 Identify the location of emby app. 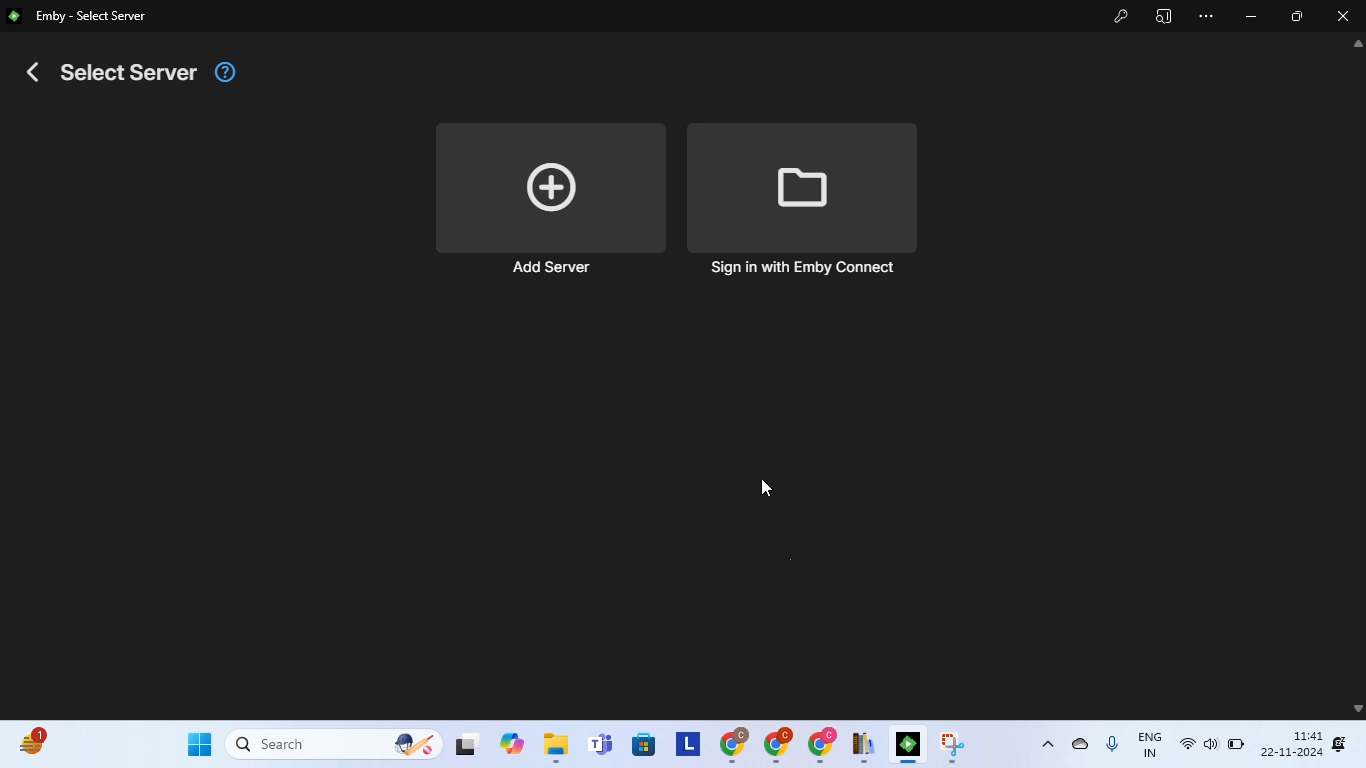
(910, 746).